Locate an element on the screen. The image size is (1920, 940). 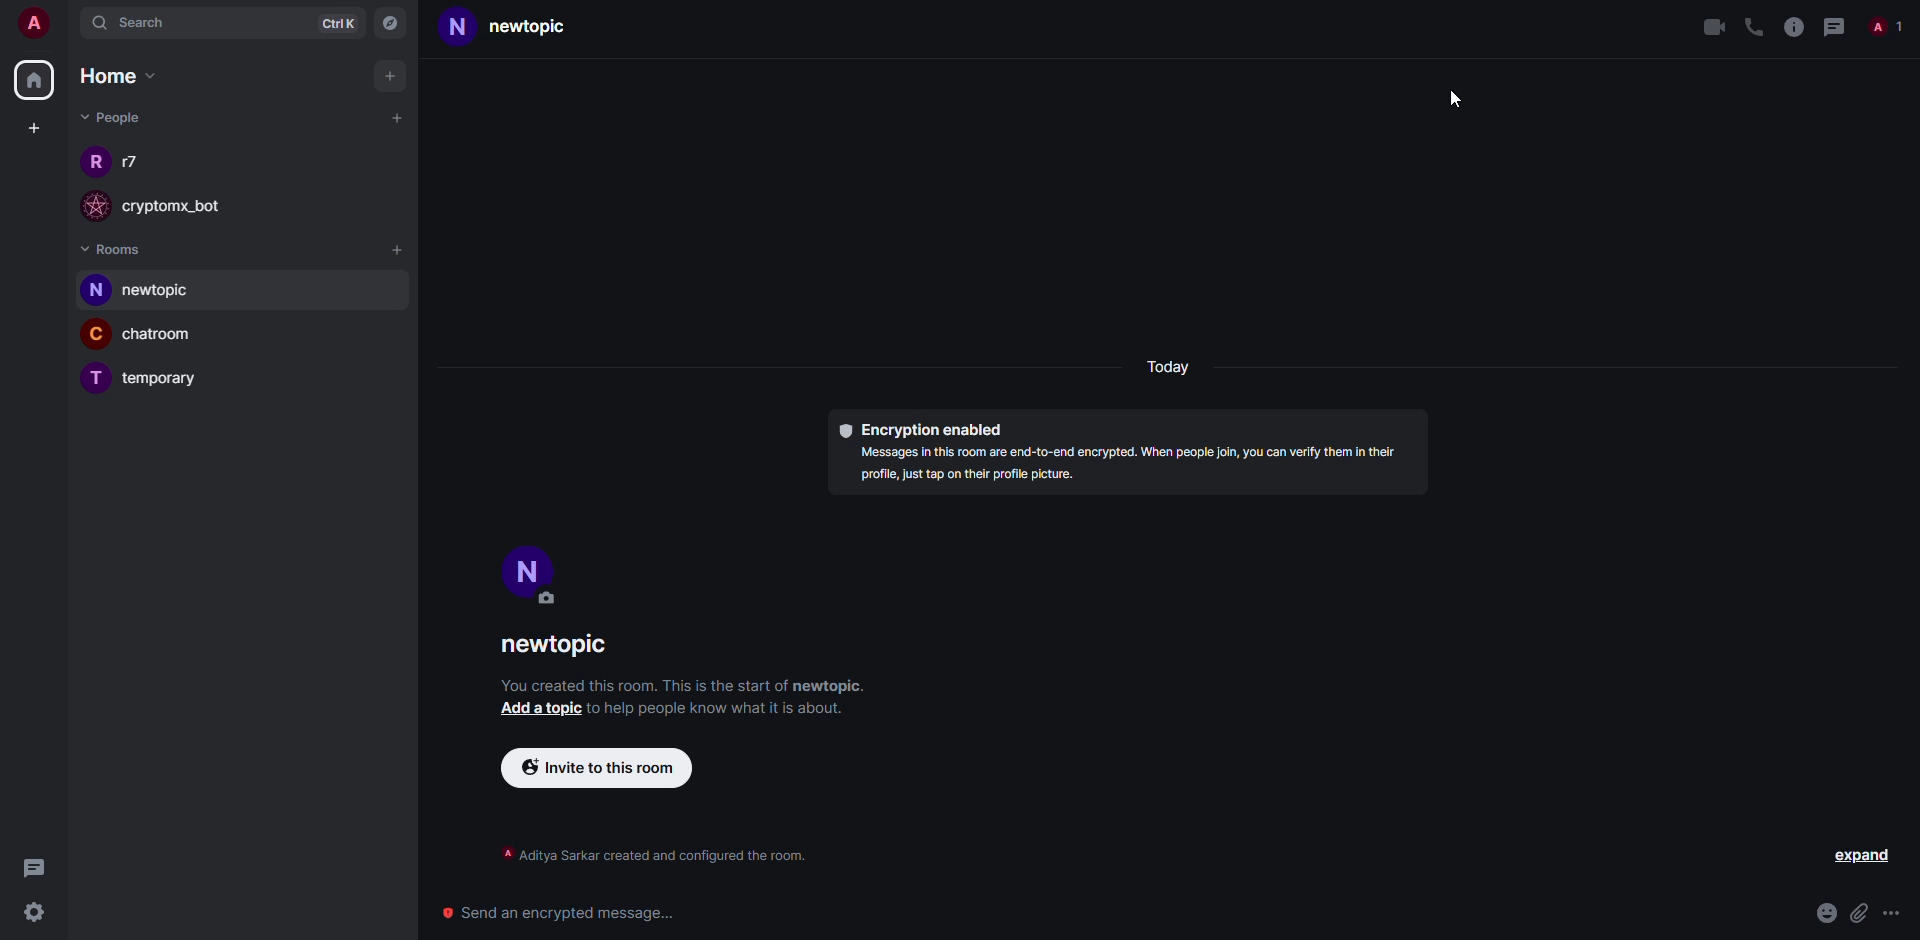
profile is located at coordinates (457, 30).